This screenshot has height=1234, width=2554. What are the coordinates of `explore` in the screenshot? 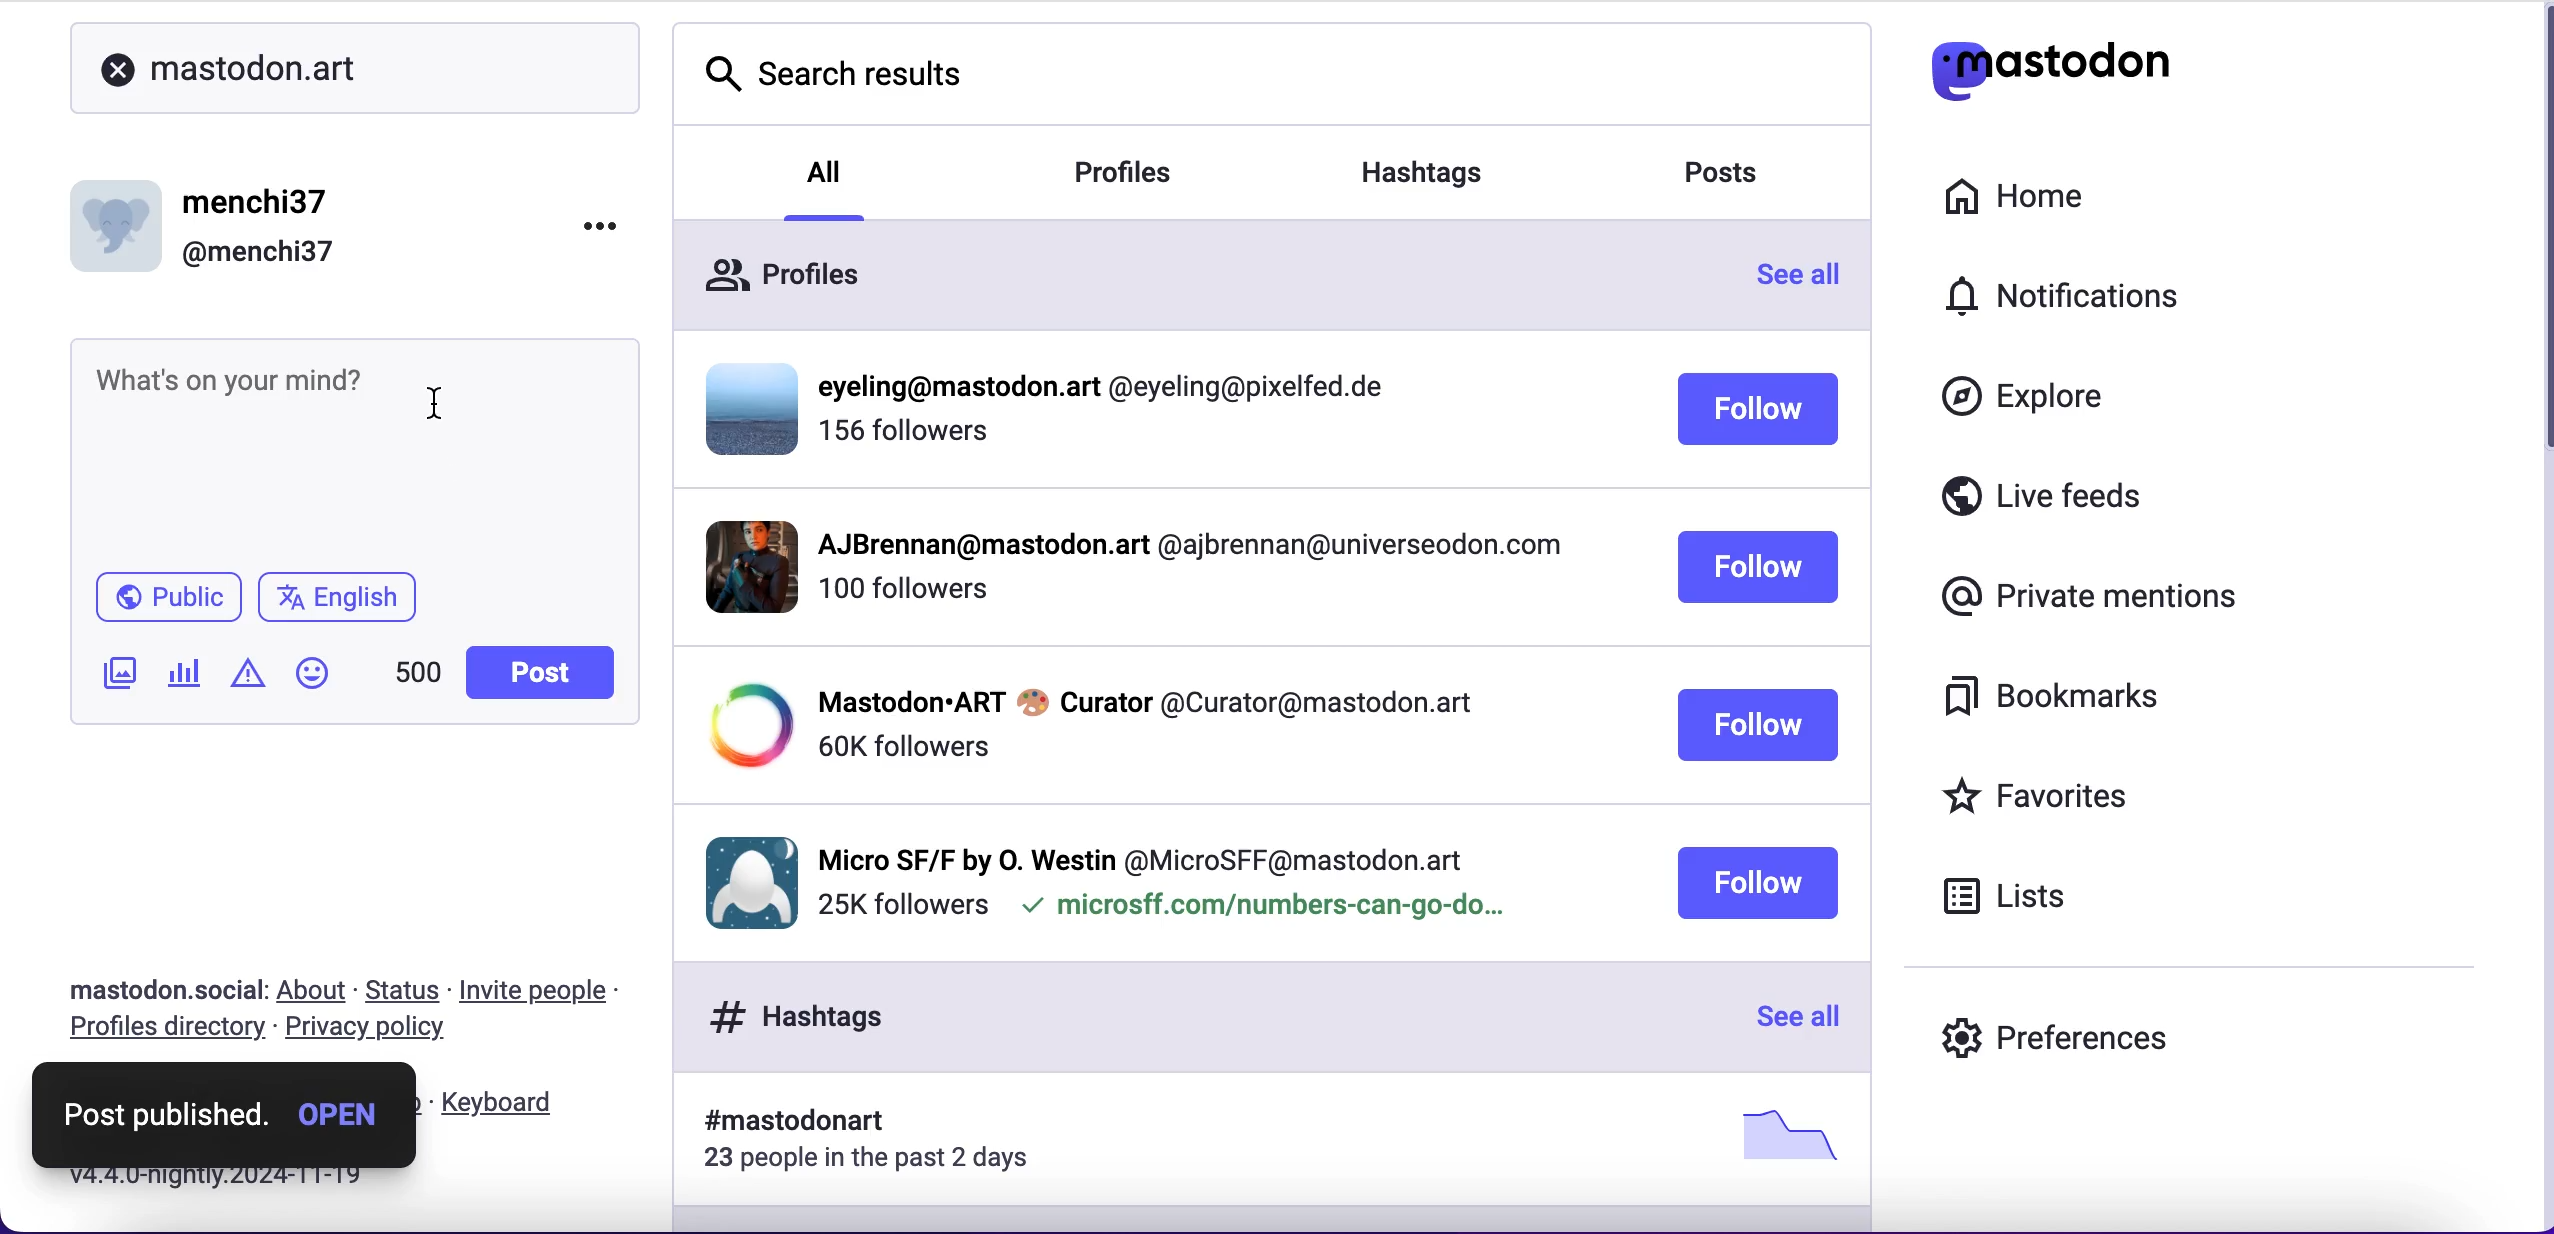 It's located at (2030, 405).